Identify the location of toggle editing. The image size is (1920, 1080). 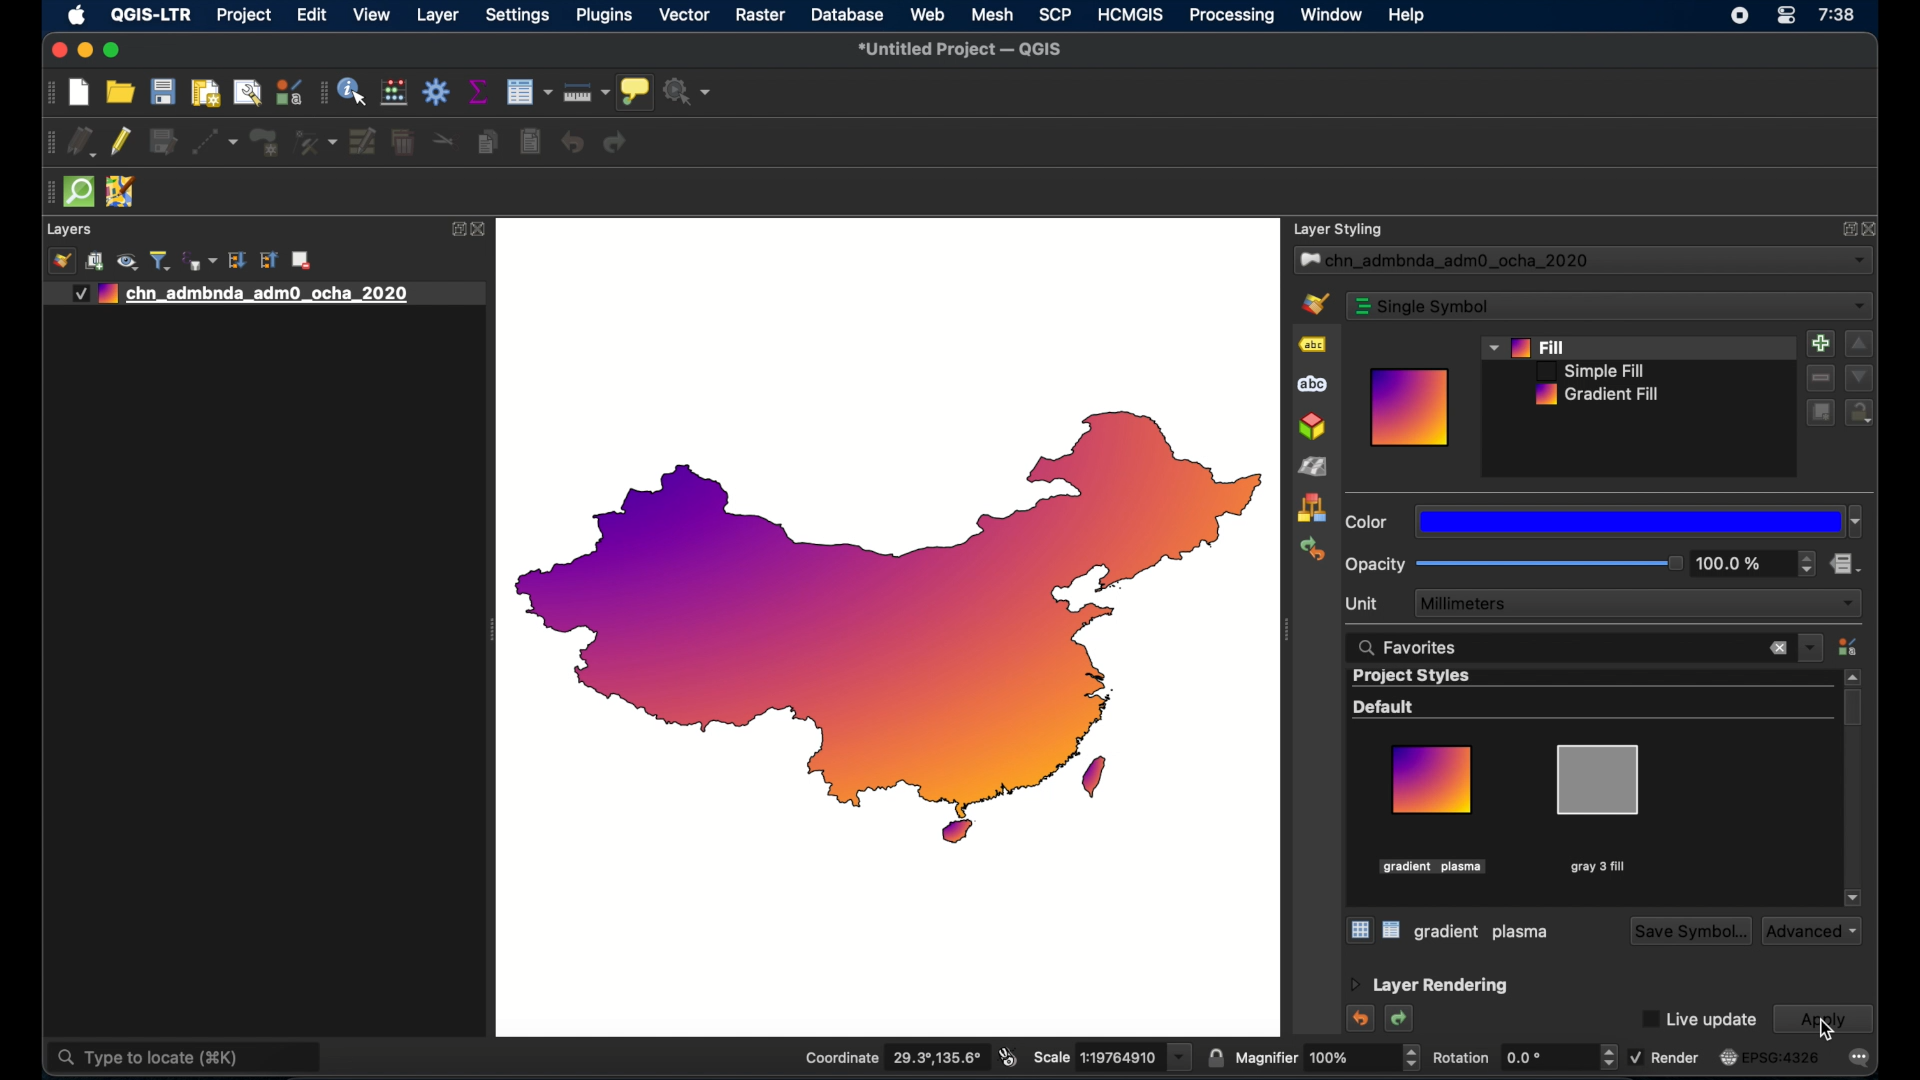
(121, 141).